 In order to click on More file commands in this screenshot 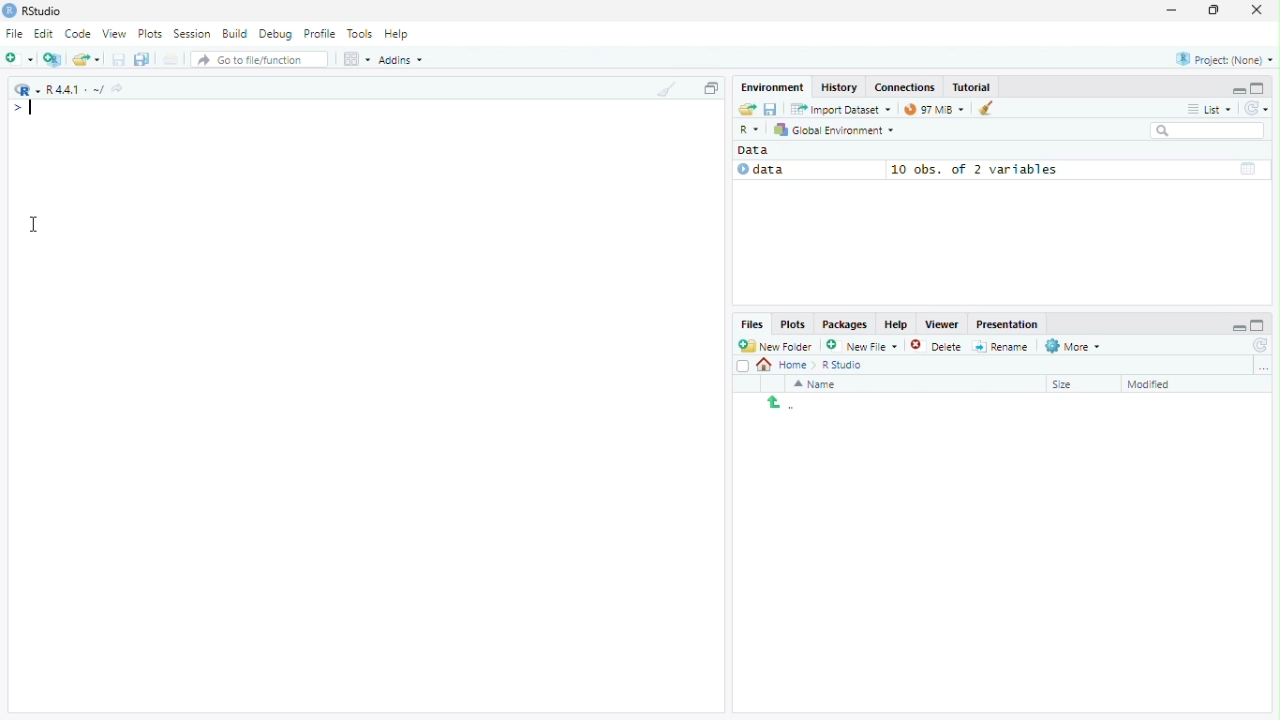, I will do `click(1073, 346)`.